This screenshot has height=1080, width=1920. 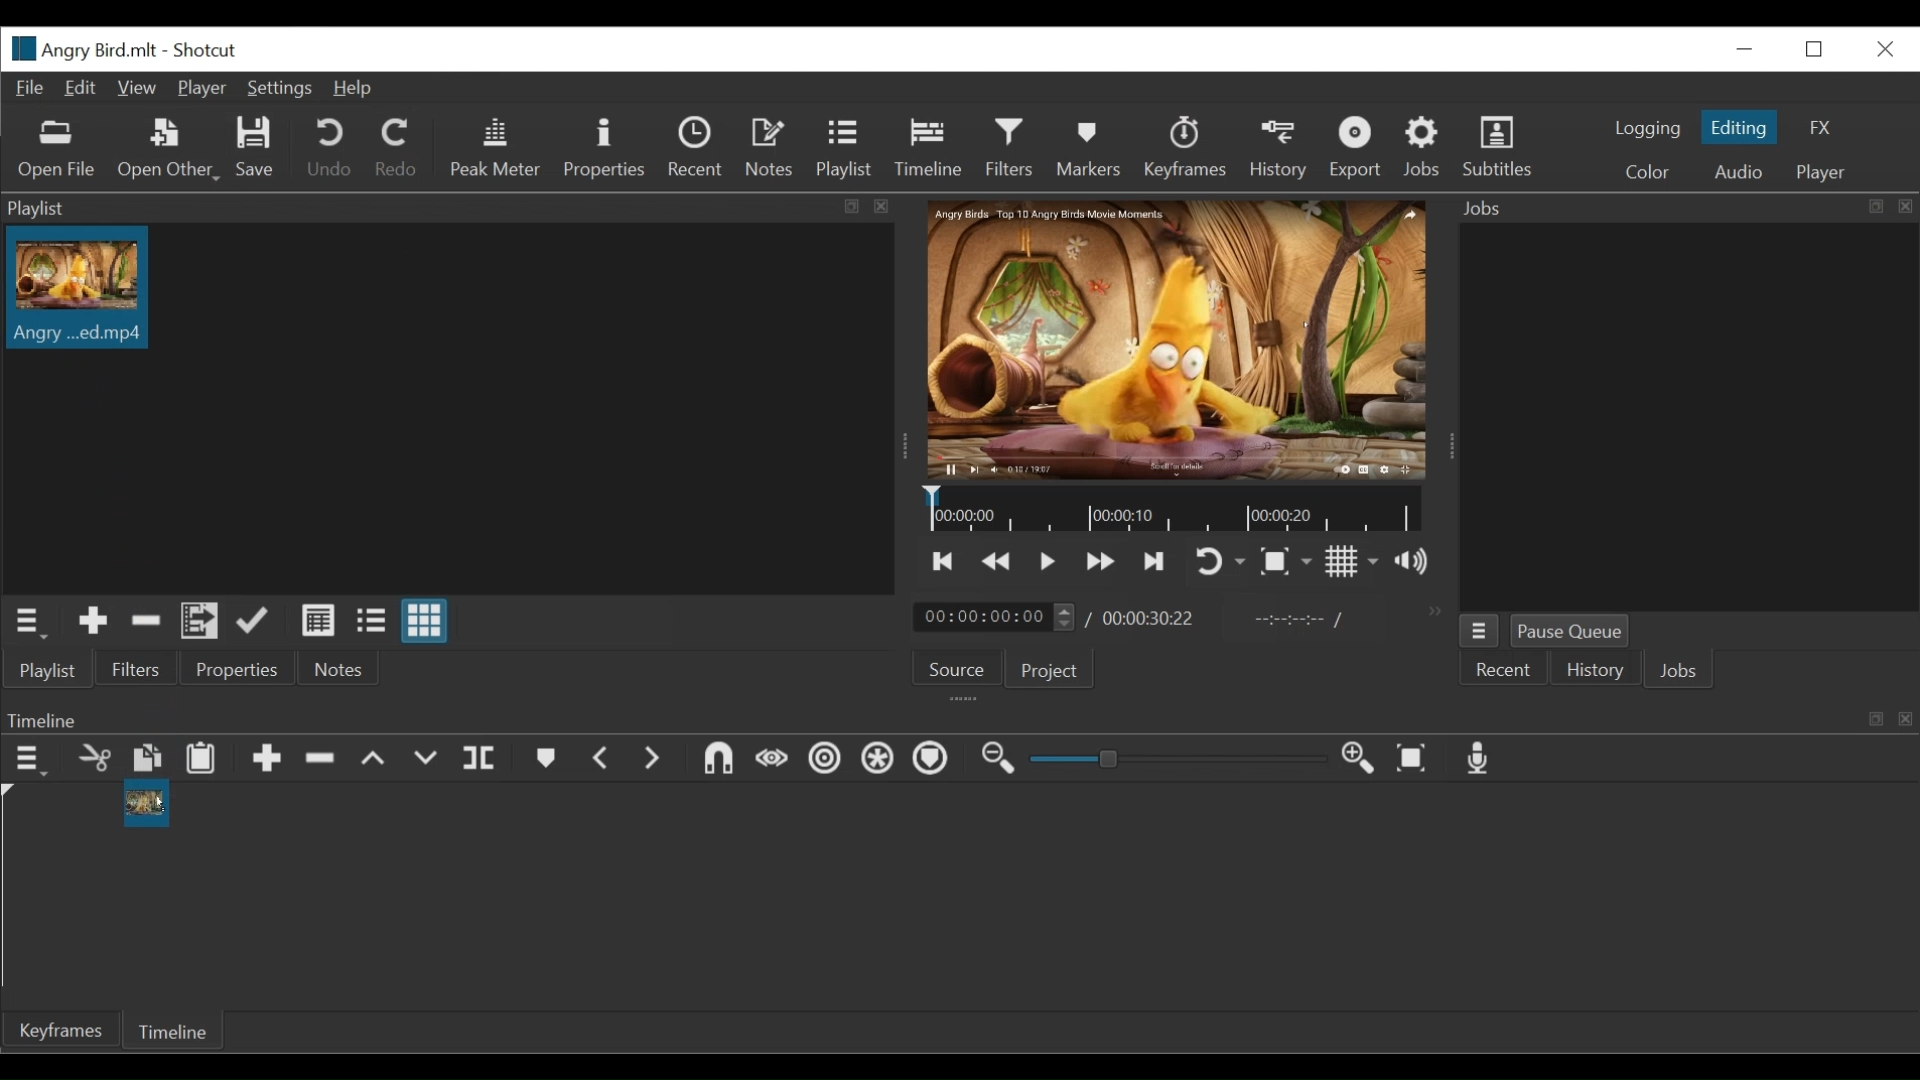 What do you see at coordinates (1817, 127) in the screenshot?
I see `FX` at bounding box center [1817, 127].